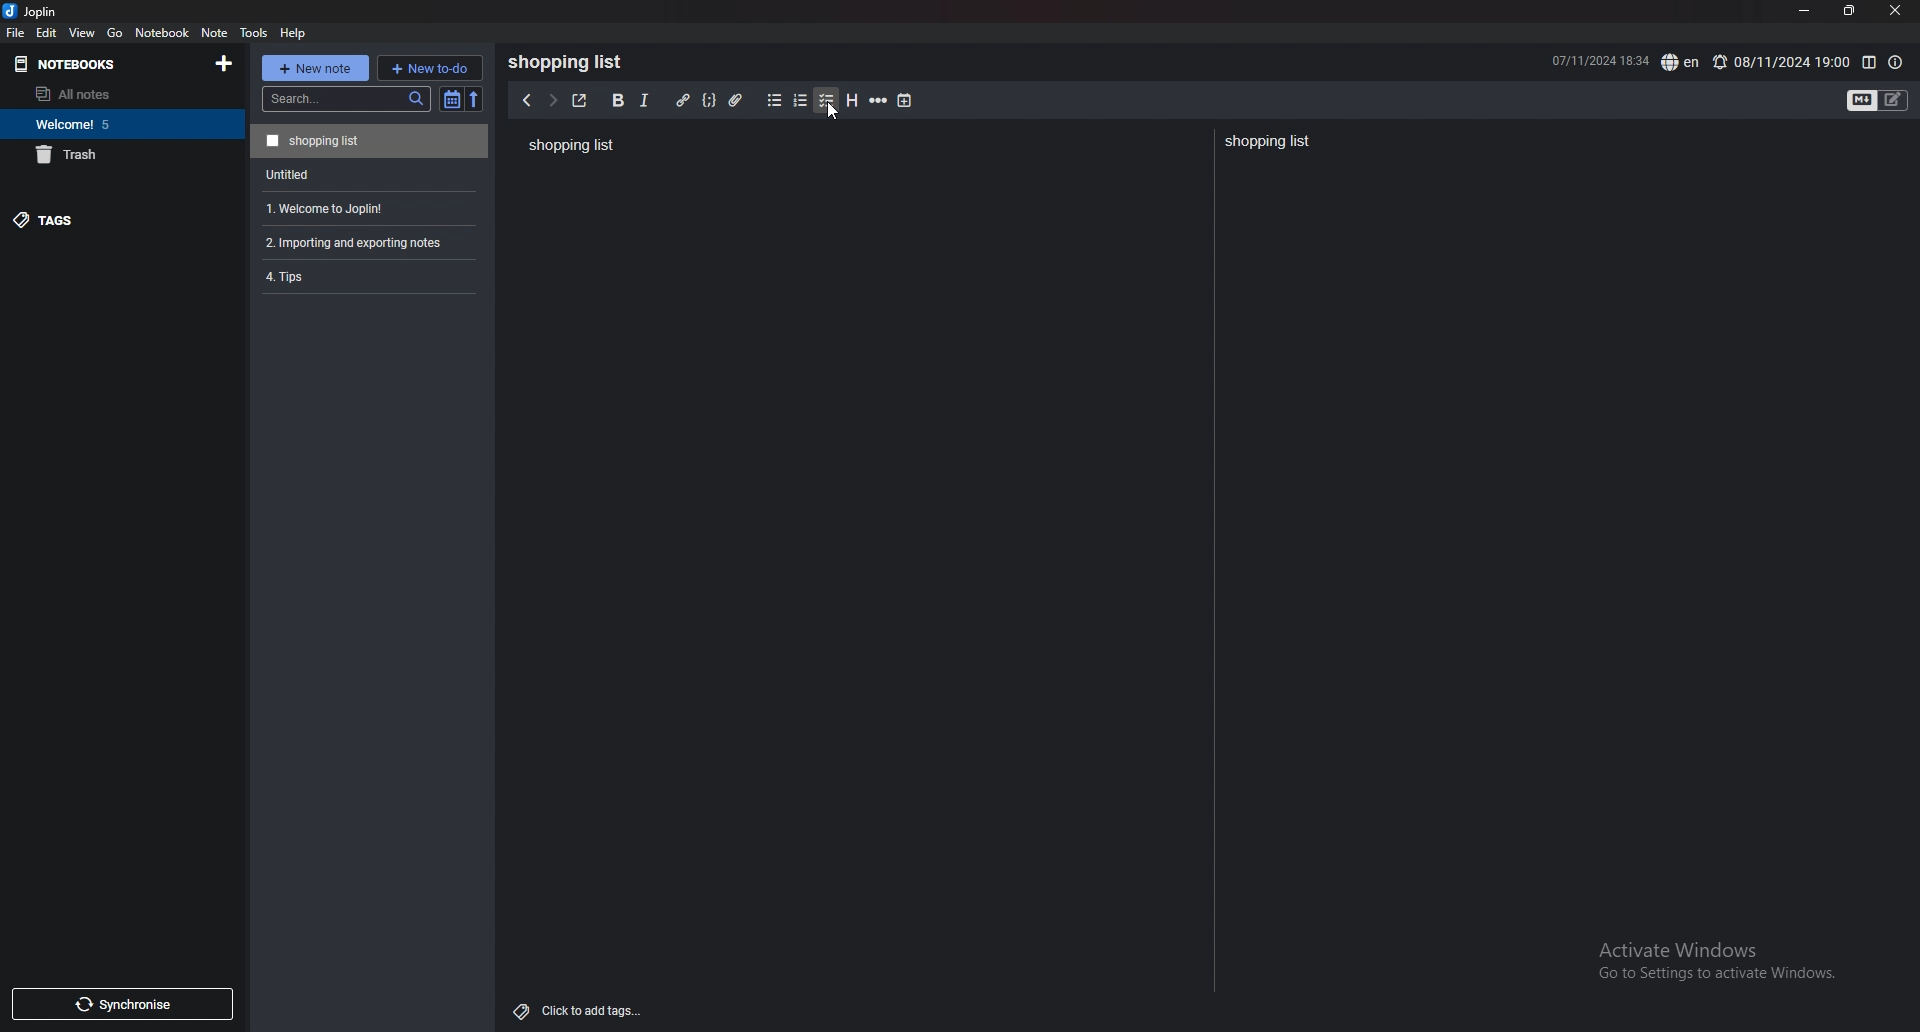  Describe the element at coordinates (552, 101) in the screenshot. I see `next` at that location.